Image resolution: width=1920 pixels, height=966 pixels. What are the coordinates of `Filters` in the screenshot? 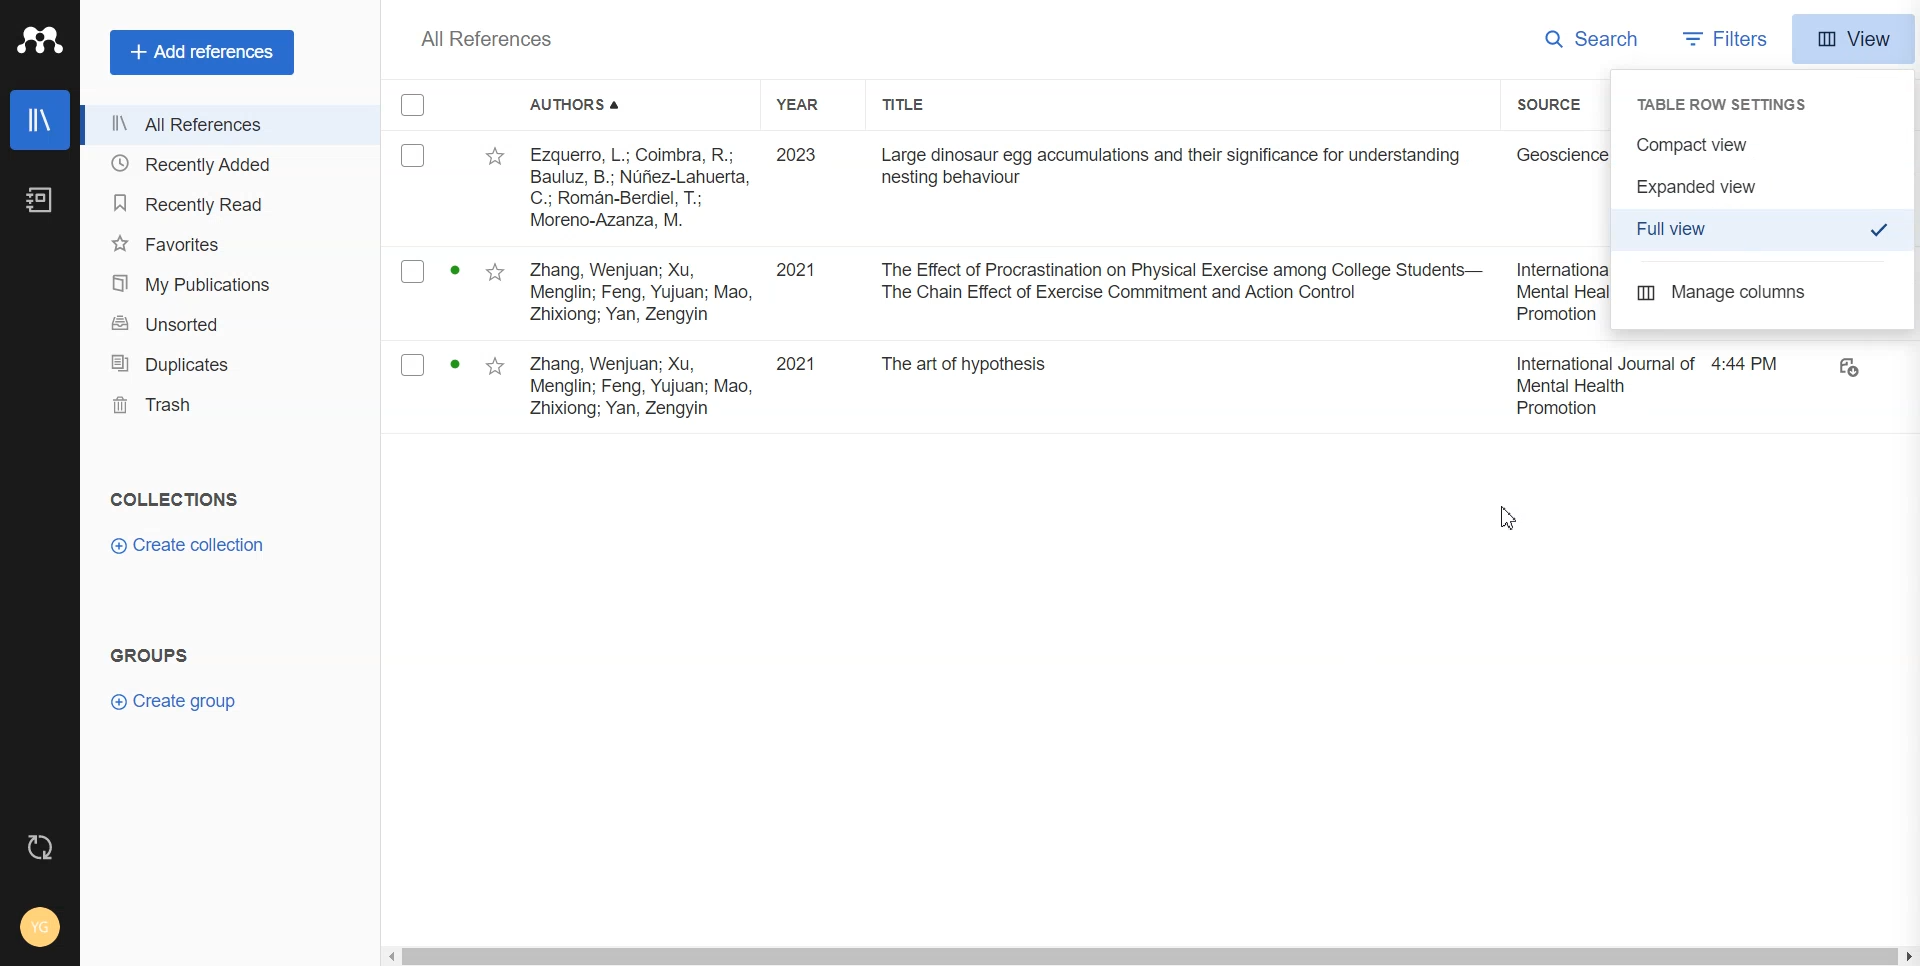 It's located at (1729, 38).